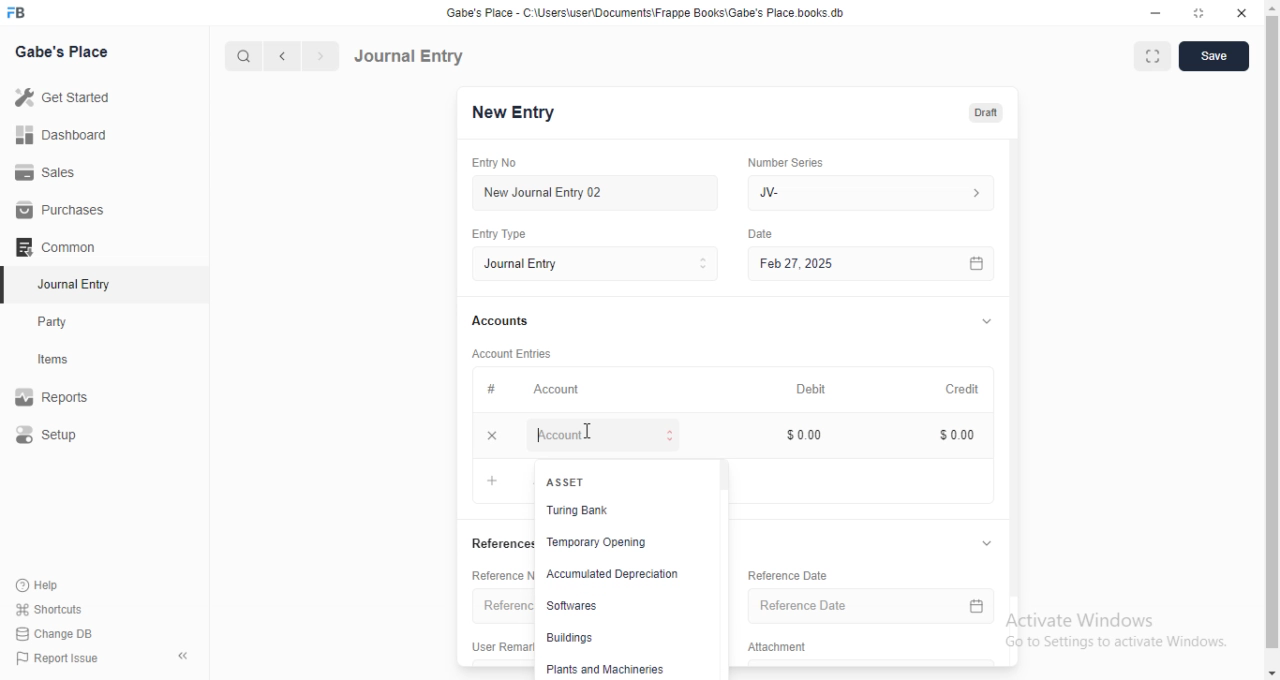 This screenshot has width=1280, height=680. I want to click on Debit, so click(819, 390).